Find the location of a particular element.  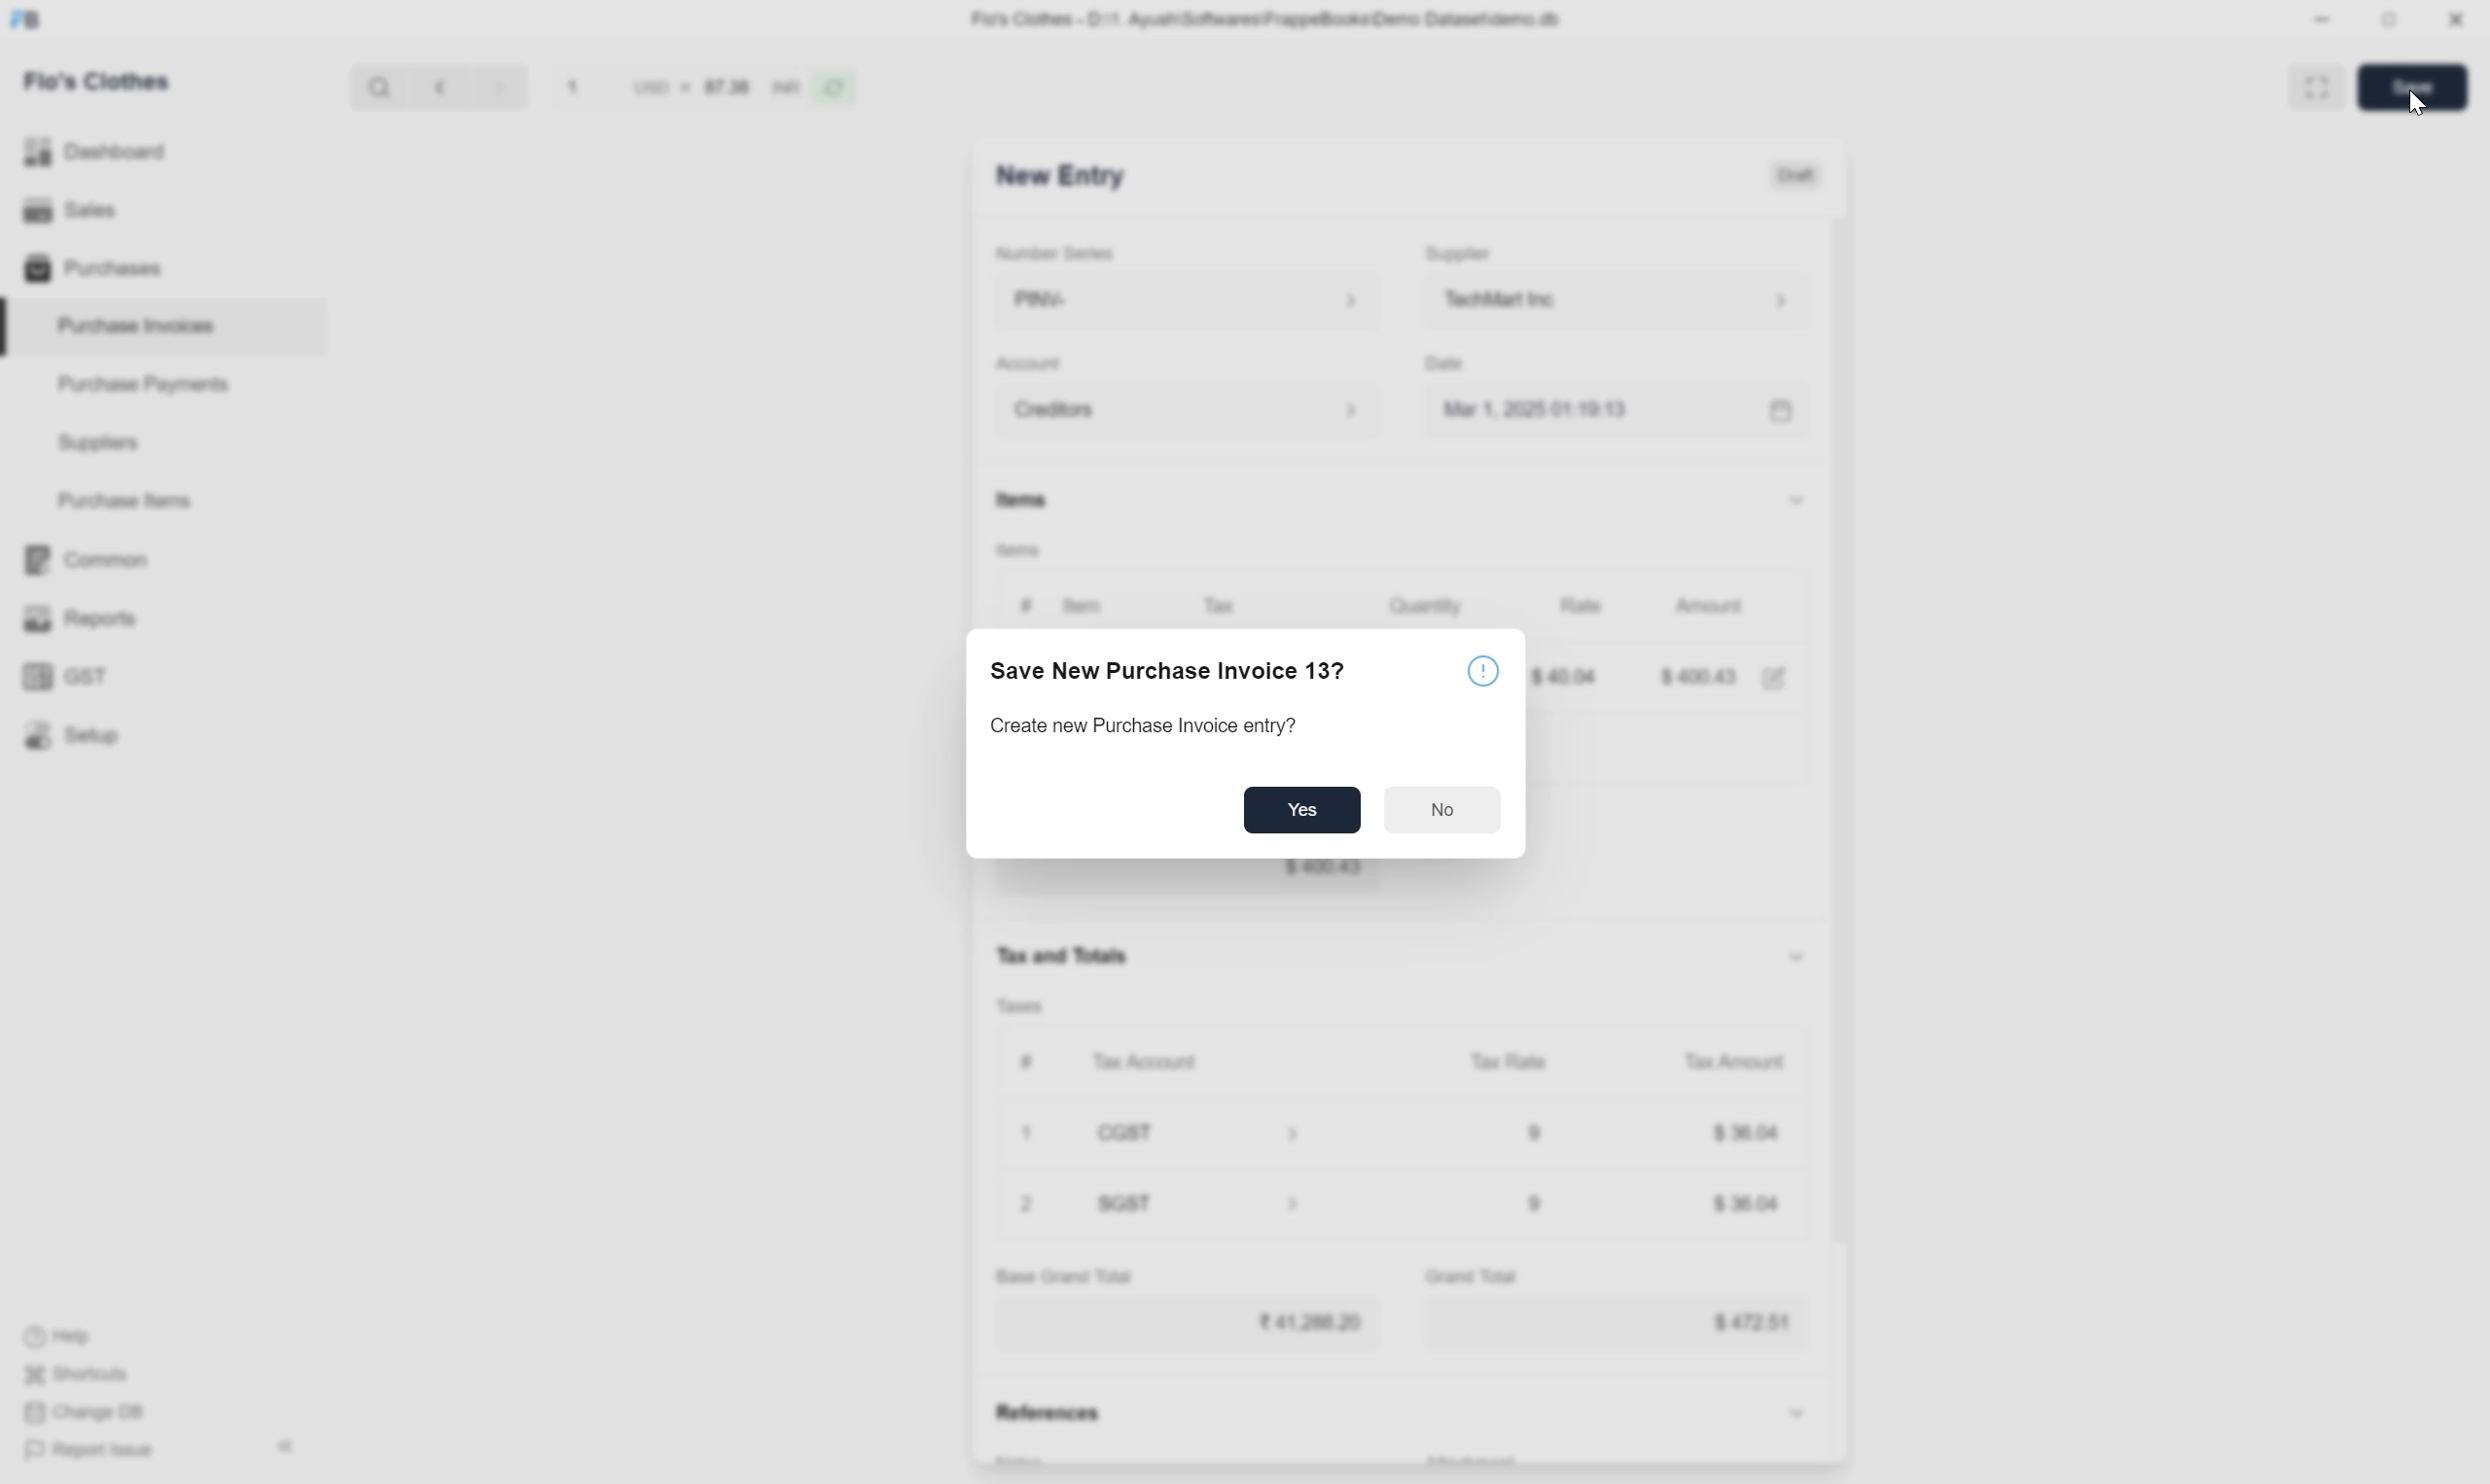

cursor is located at coordinates (2414, 103).